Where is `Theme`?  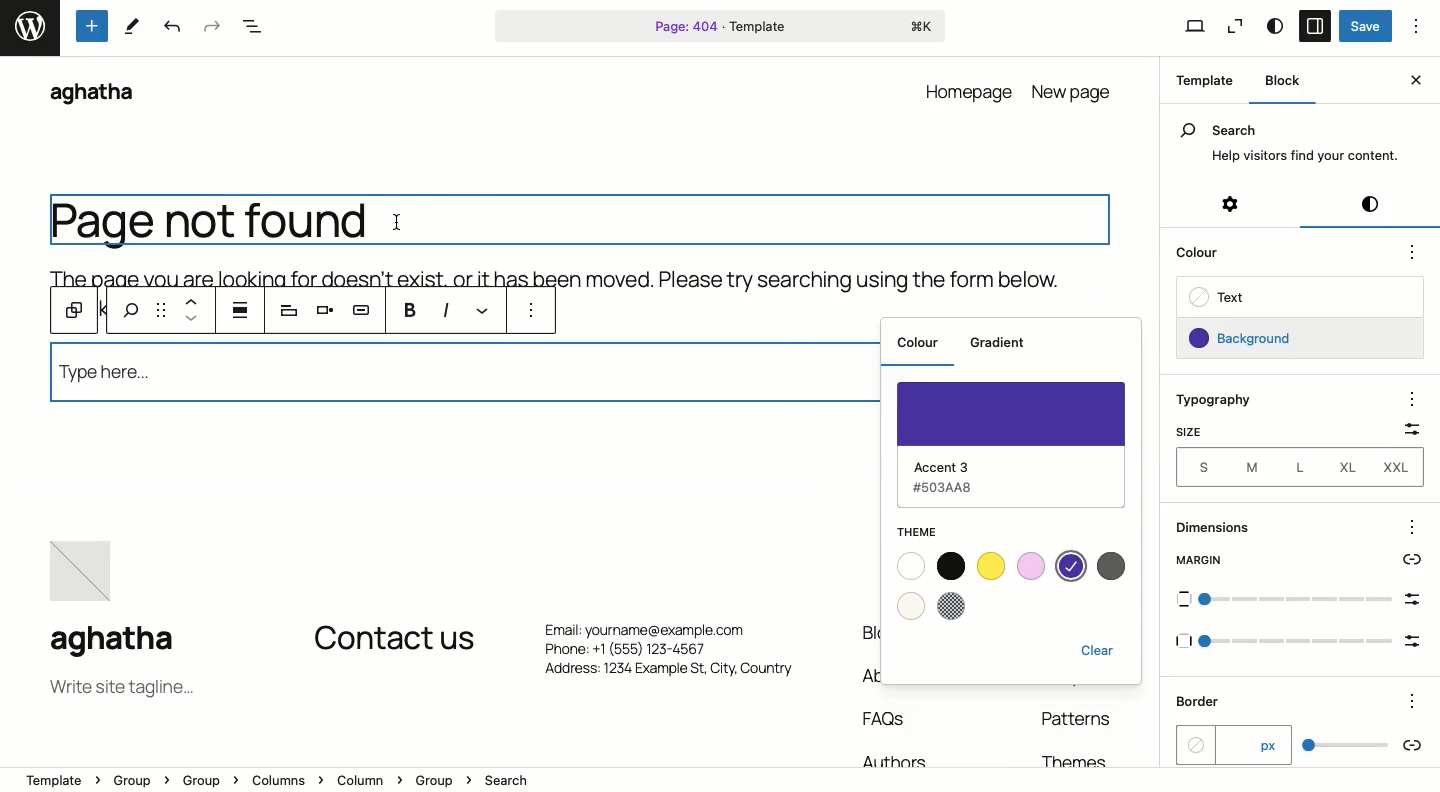 Theme is located at coordinates (925, 531).